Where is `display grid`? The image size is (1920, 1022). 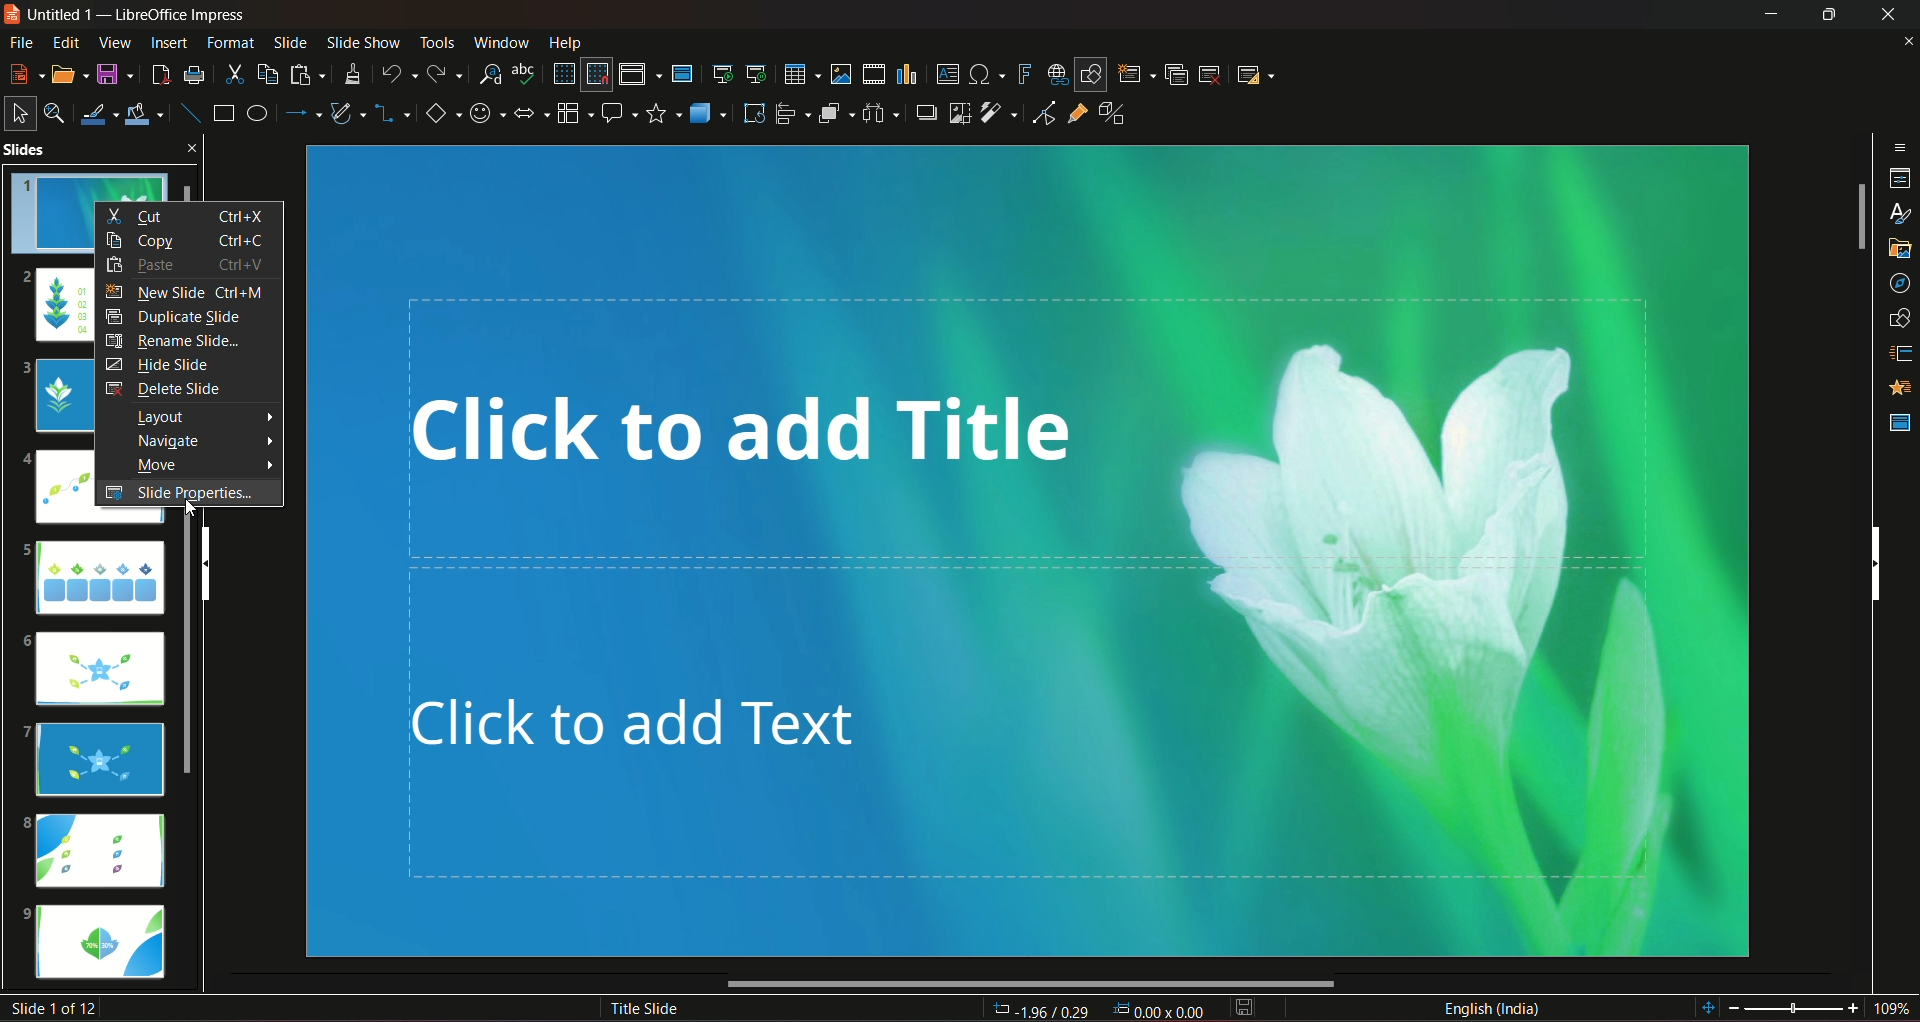
display grid is located at coordinates (563, 72).